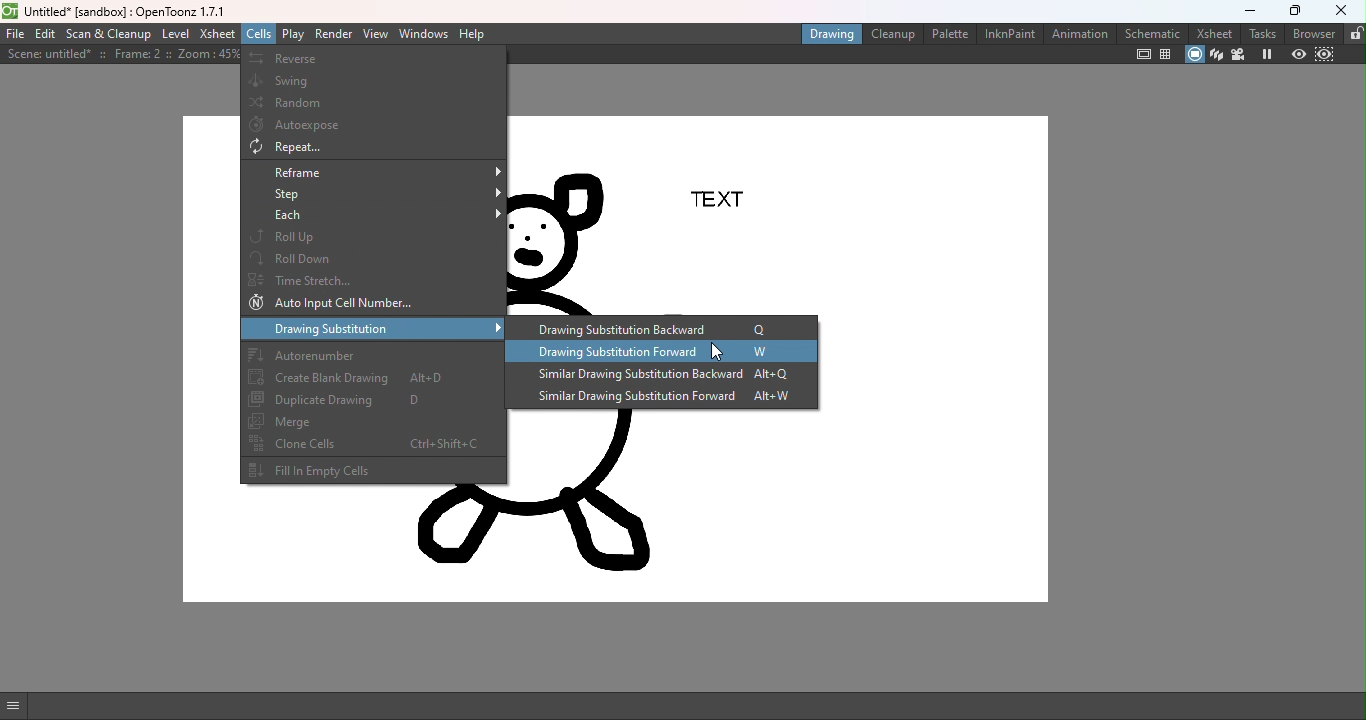 The image size is (1366, 720). I want to click on Drawing substitution forward, so click(671, 354).